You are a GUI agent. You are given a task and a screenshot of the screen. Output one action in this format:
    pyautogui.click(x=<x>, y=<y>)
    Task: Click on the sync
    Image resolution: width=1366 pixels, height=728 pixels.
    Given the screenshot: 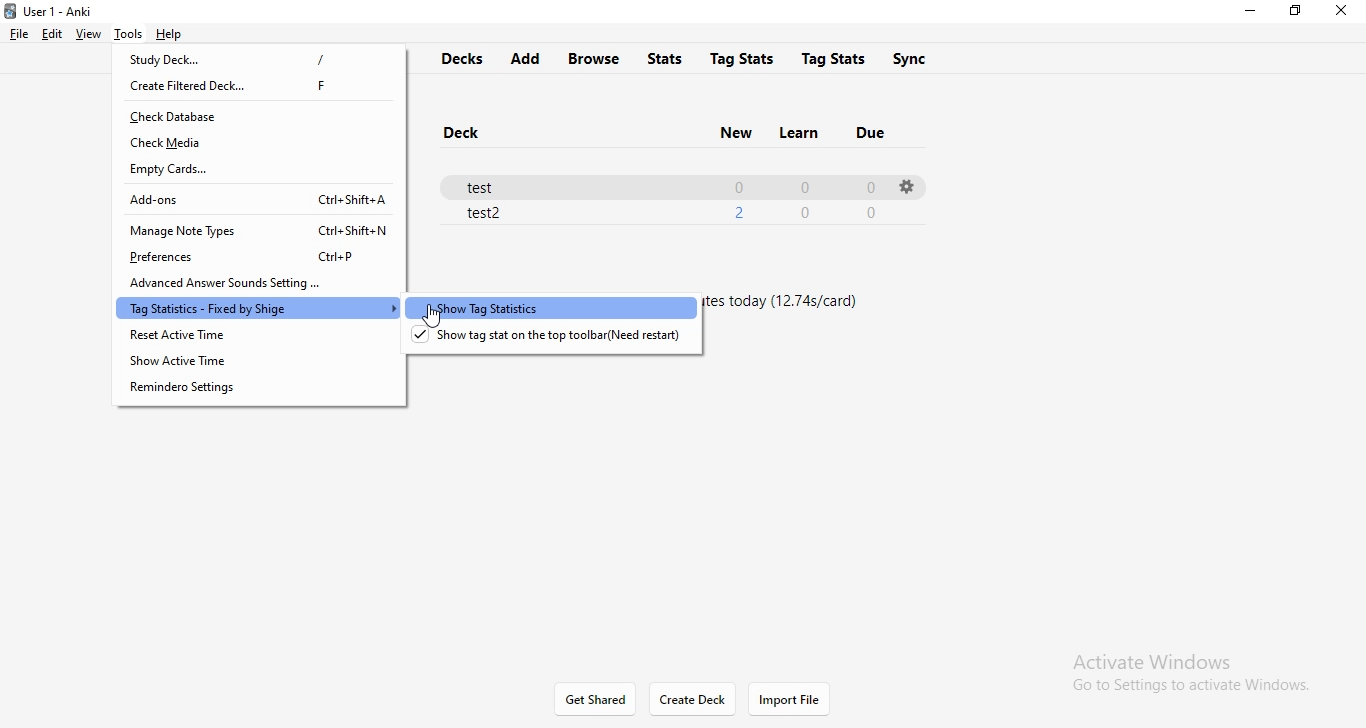 What is the action you would take?
    pyautogui.click(x=913, y=58)
    